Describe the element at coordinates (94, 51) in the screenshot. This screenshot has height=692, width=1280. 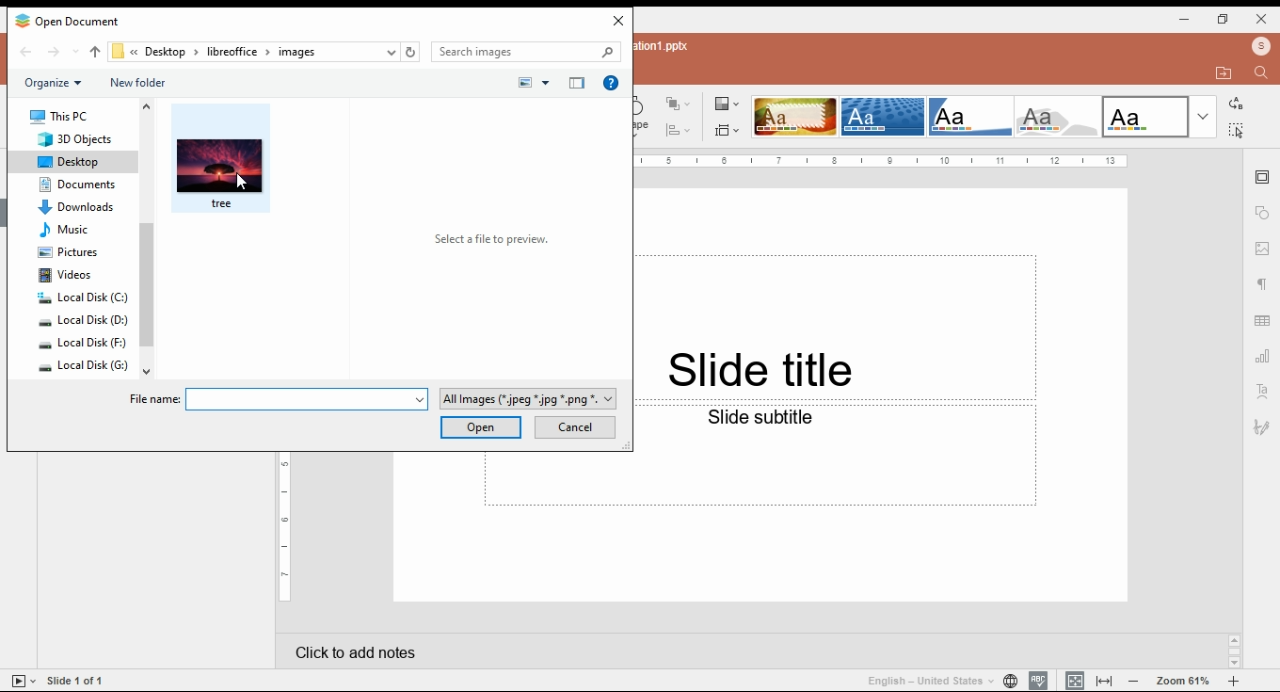
I see `up` at that location.